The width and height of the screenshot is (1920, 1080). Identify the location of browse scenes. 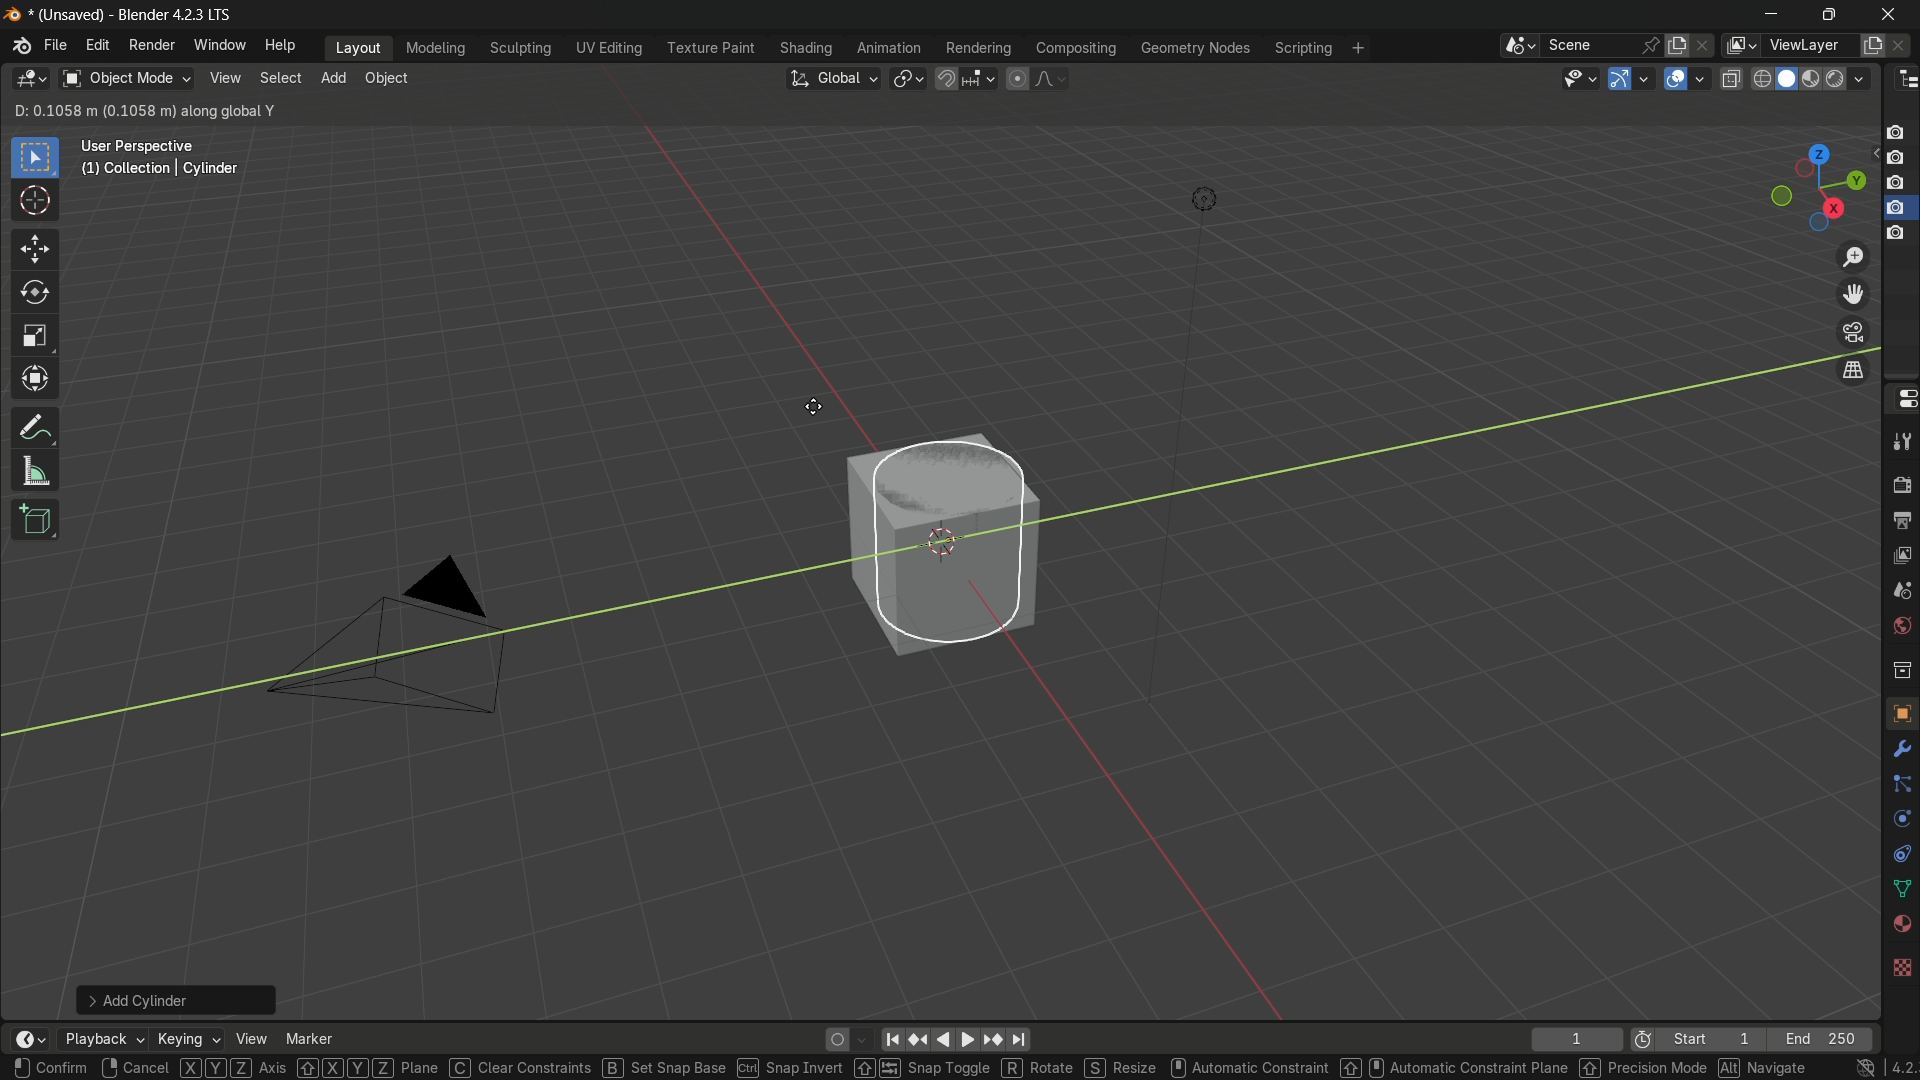
(1518, 46).